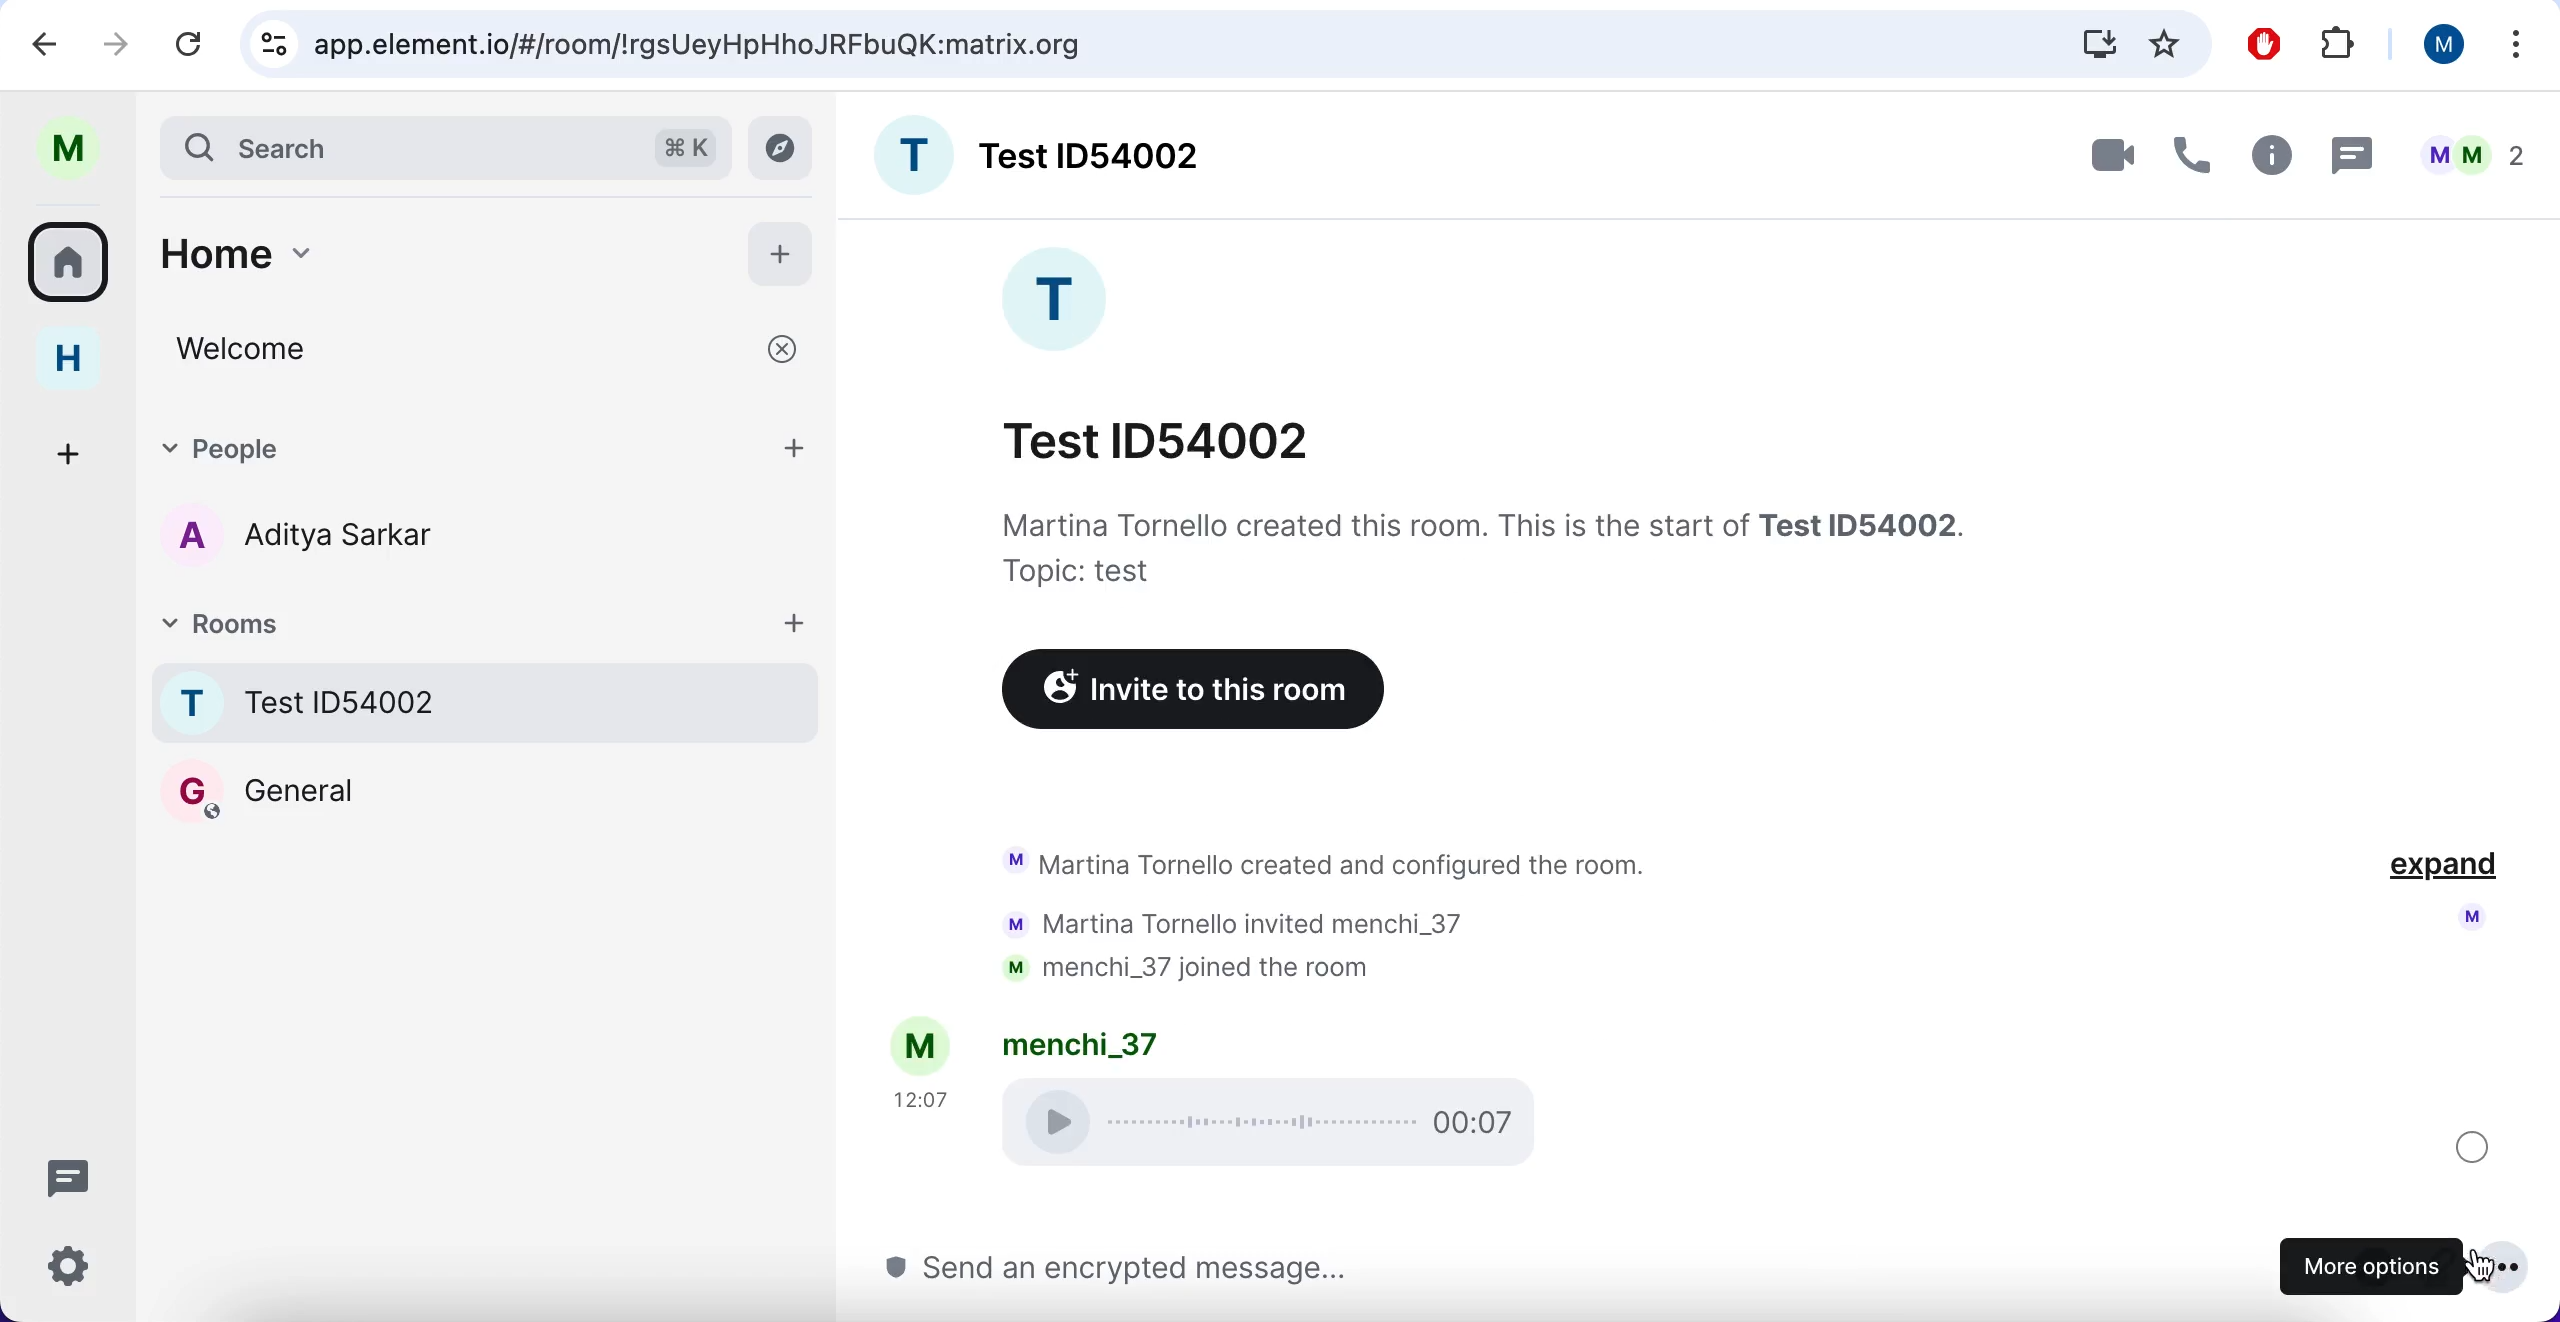 The image size is (2560, 1322). I want to click on command, so click(685, 144).